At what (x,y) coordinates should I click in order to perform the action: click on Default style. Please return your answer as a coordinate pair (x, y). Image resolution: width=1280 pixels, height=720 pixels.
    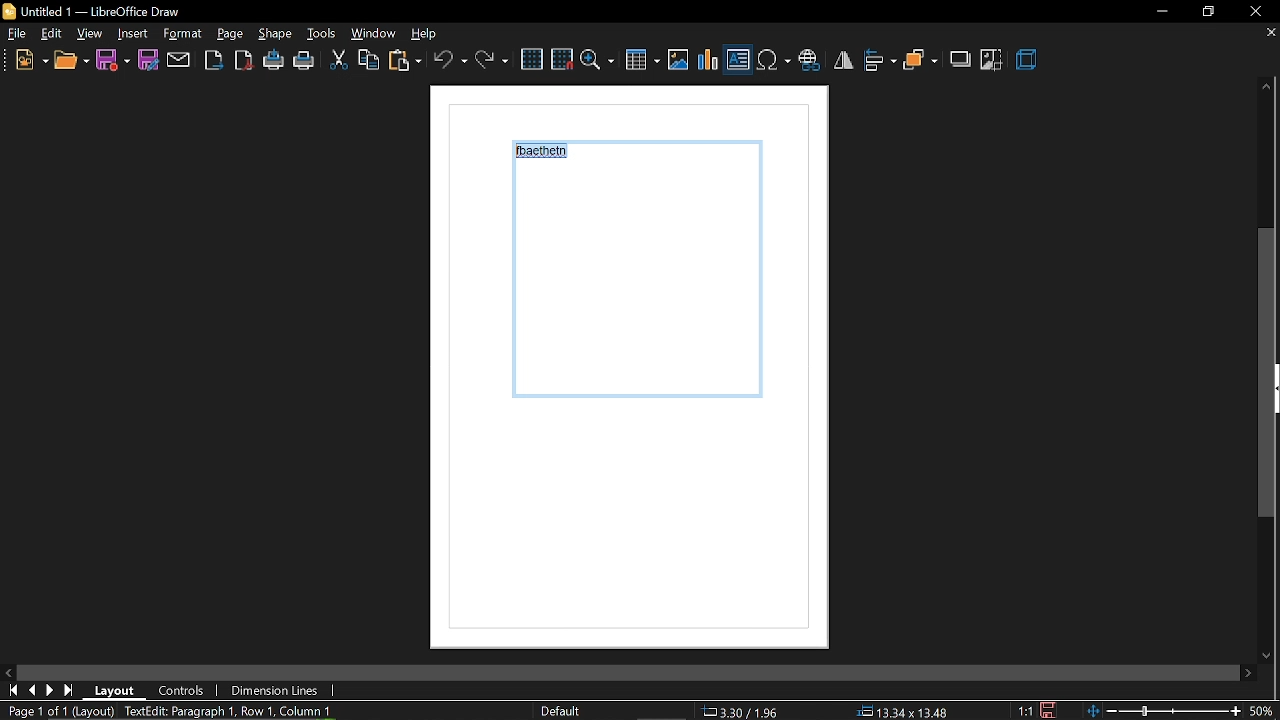
    Looking at the image, I should click on (564, 712).